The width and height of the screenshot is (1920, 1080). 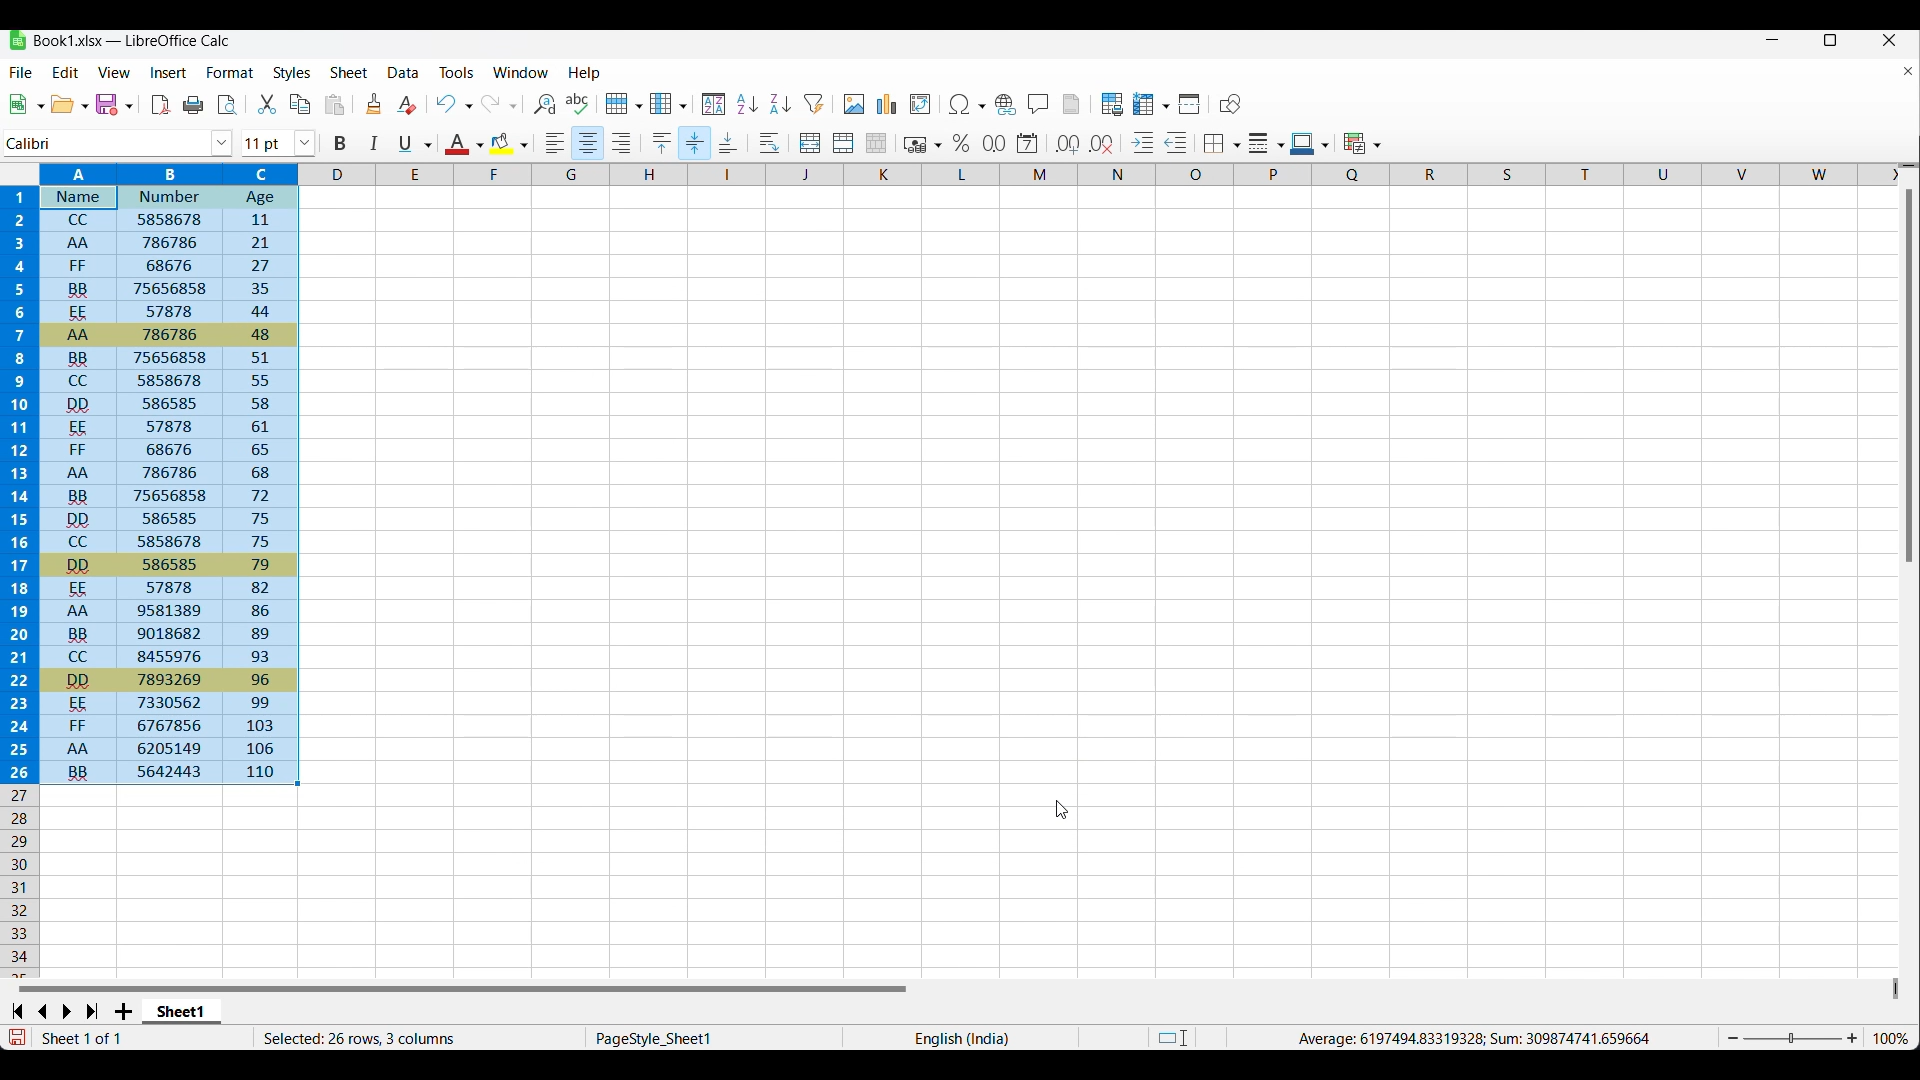 I want to click on Insert hyperlink, so click(x=1006, y=105).